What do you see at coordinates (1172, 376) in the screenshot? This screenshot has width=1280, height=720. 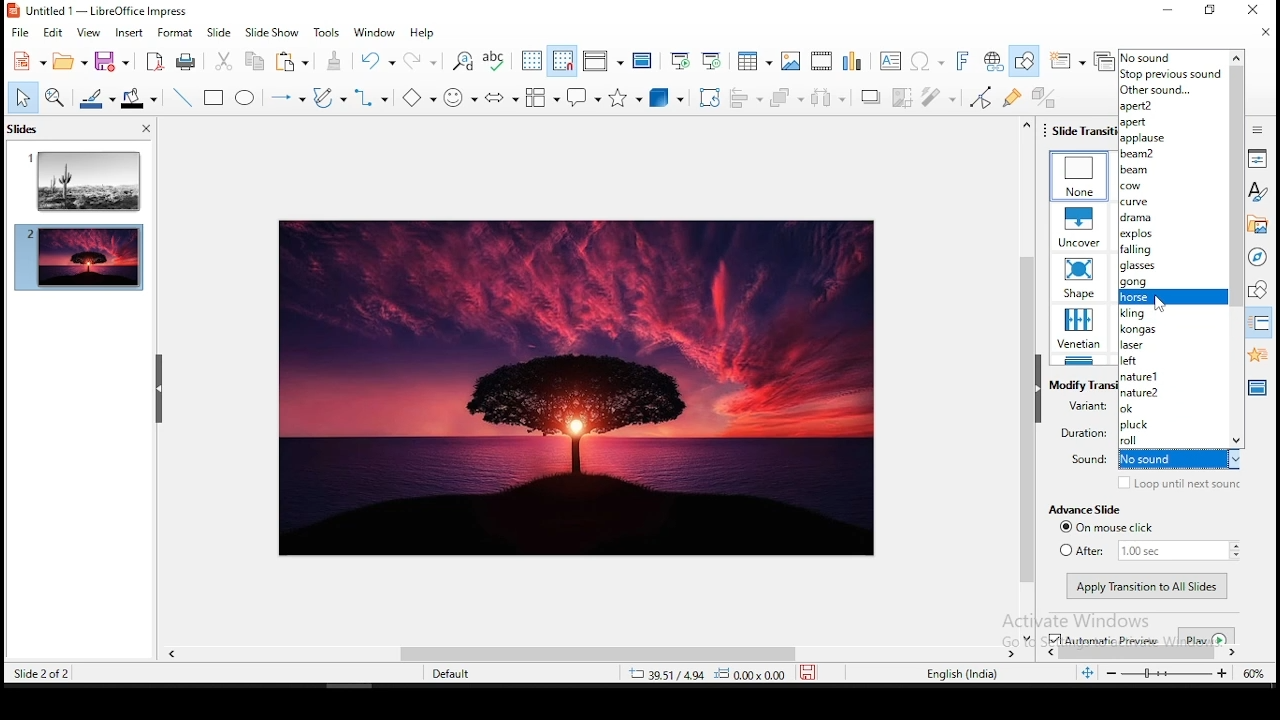 I see `nature1` at bounding box center [1172, 376].